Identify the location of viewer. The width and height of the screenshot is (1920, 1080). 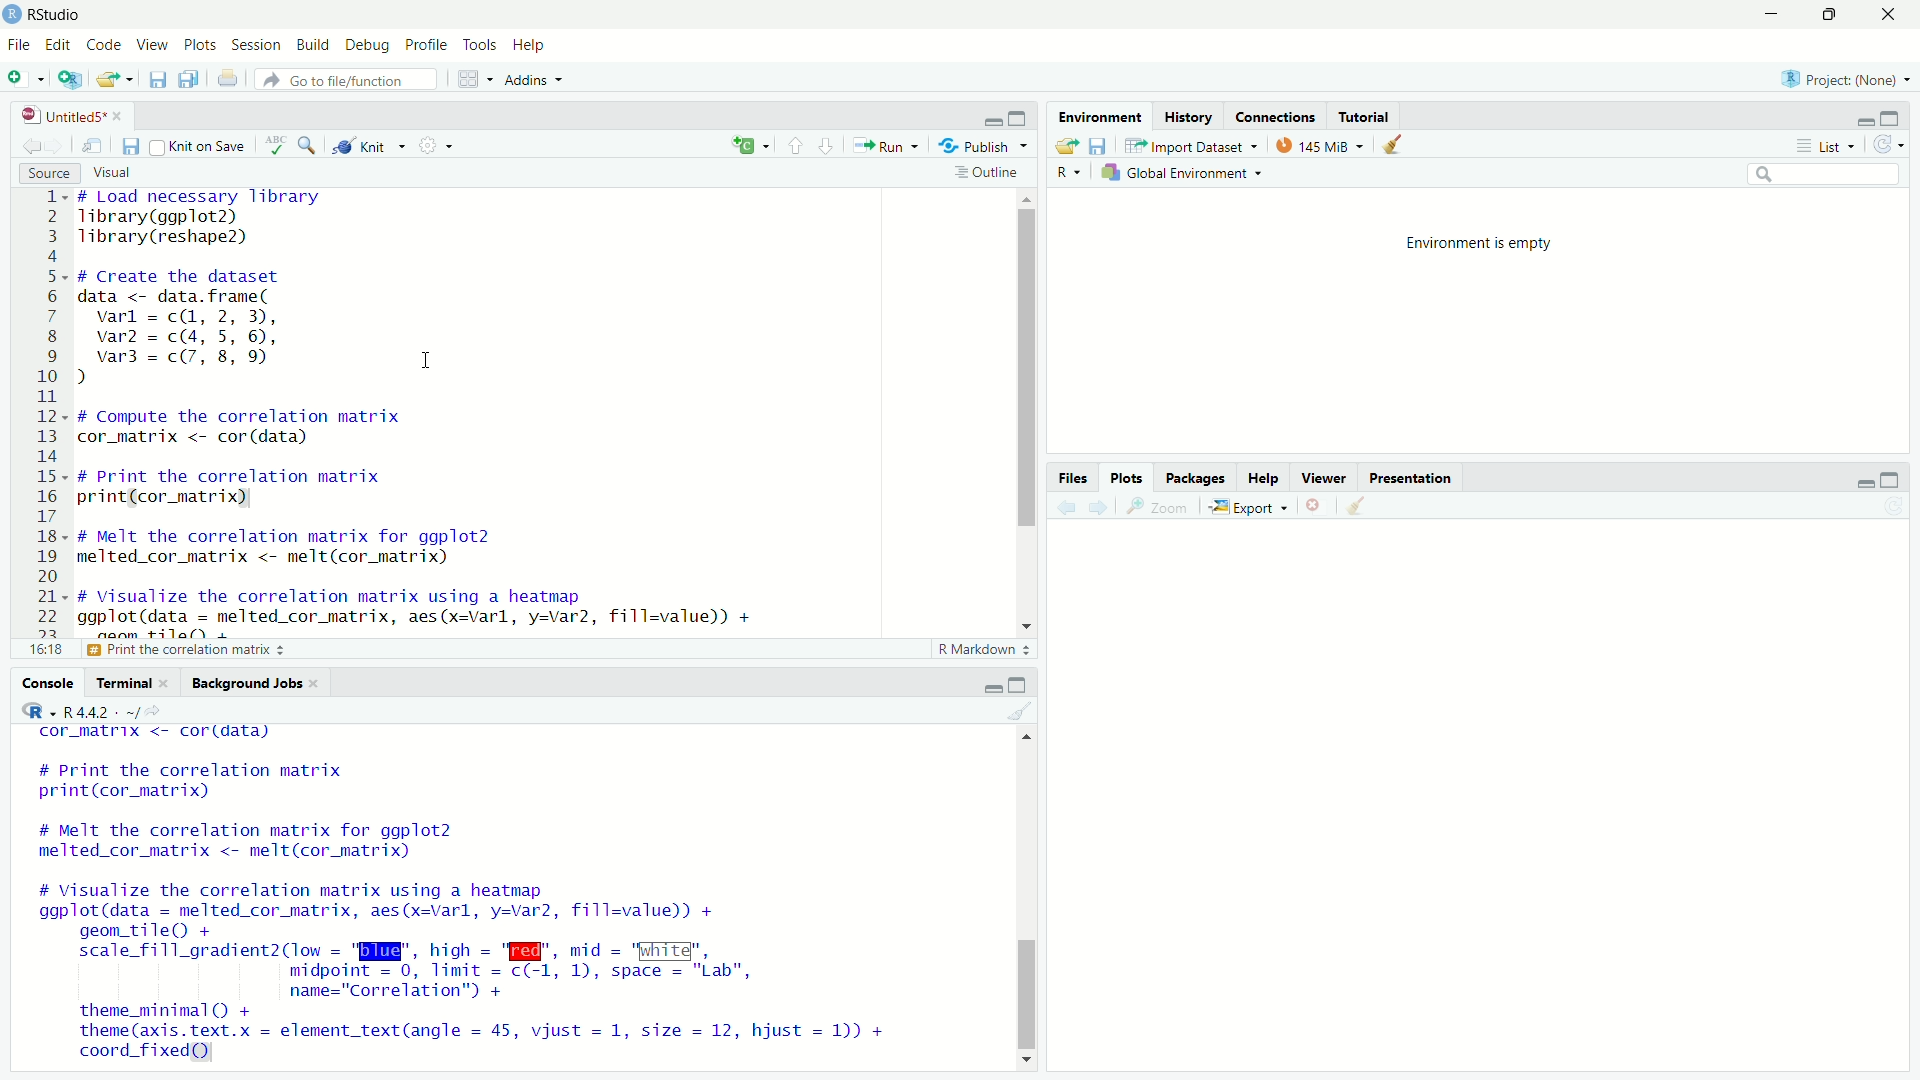
(1323, 477).